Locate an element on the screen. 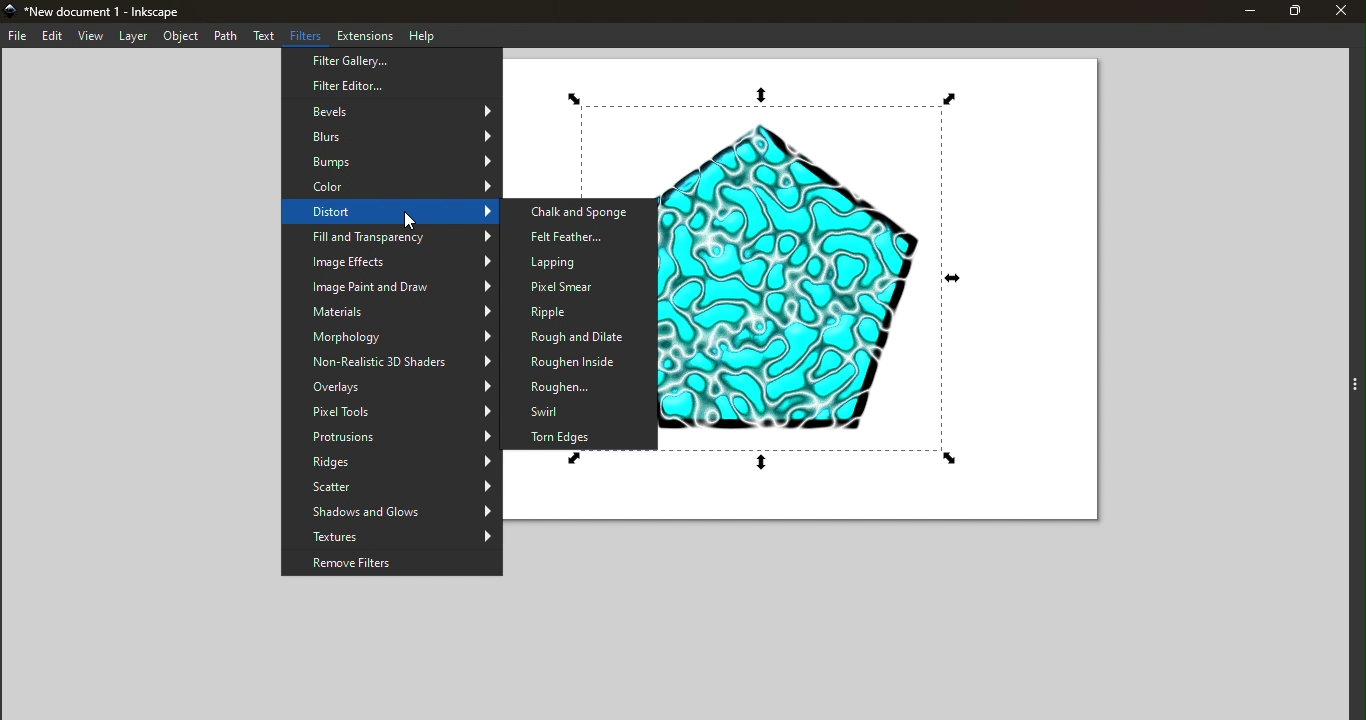 This screenshot has width=1366, height=720. File is located at coordinates (17, 35).